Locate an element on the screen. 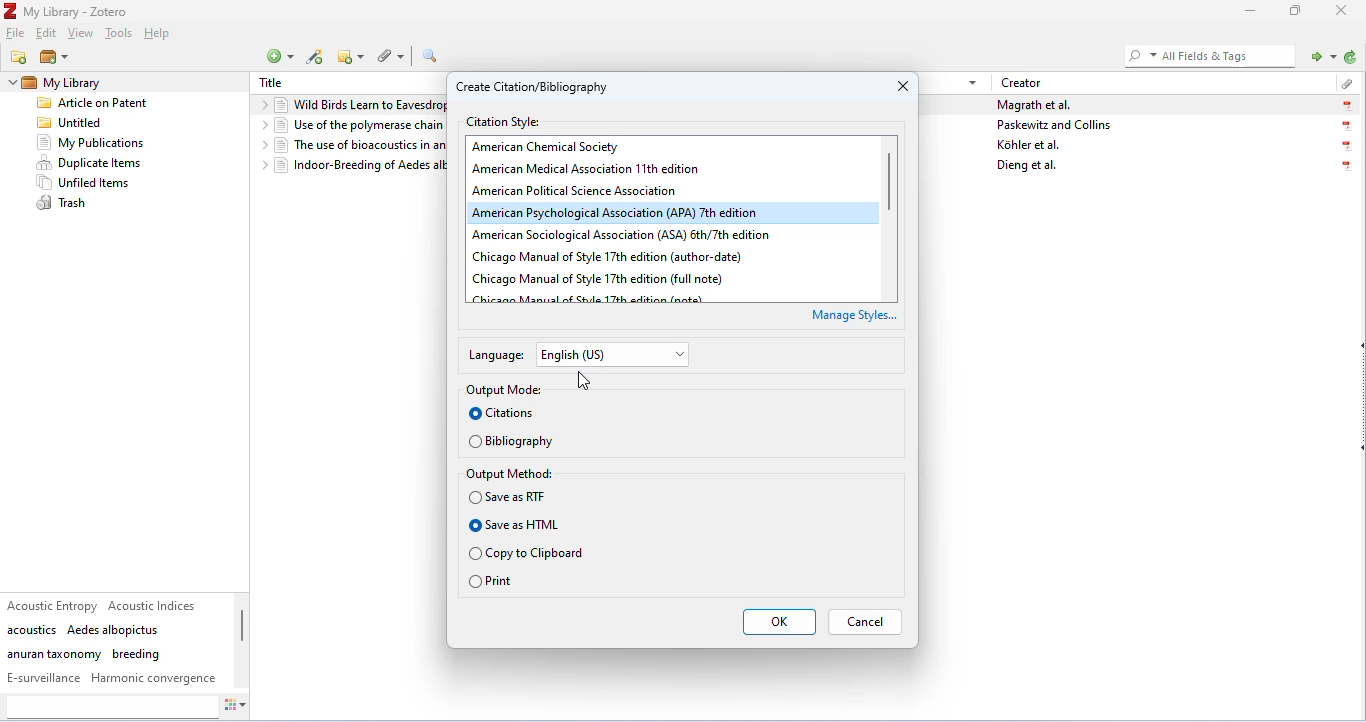 The height and width of the screenshot is (722, 1366). manage style is located at coordinates (856, 317).